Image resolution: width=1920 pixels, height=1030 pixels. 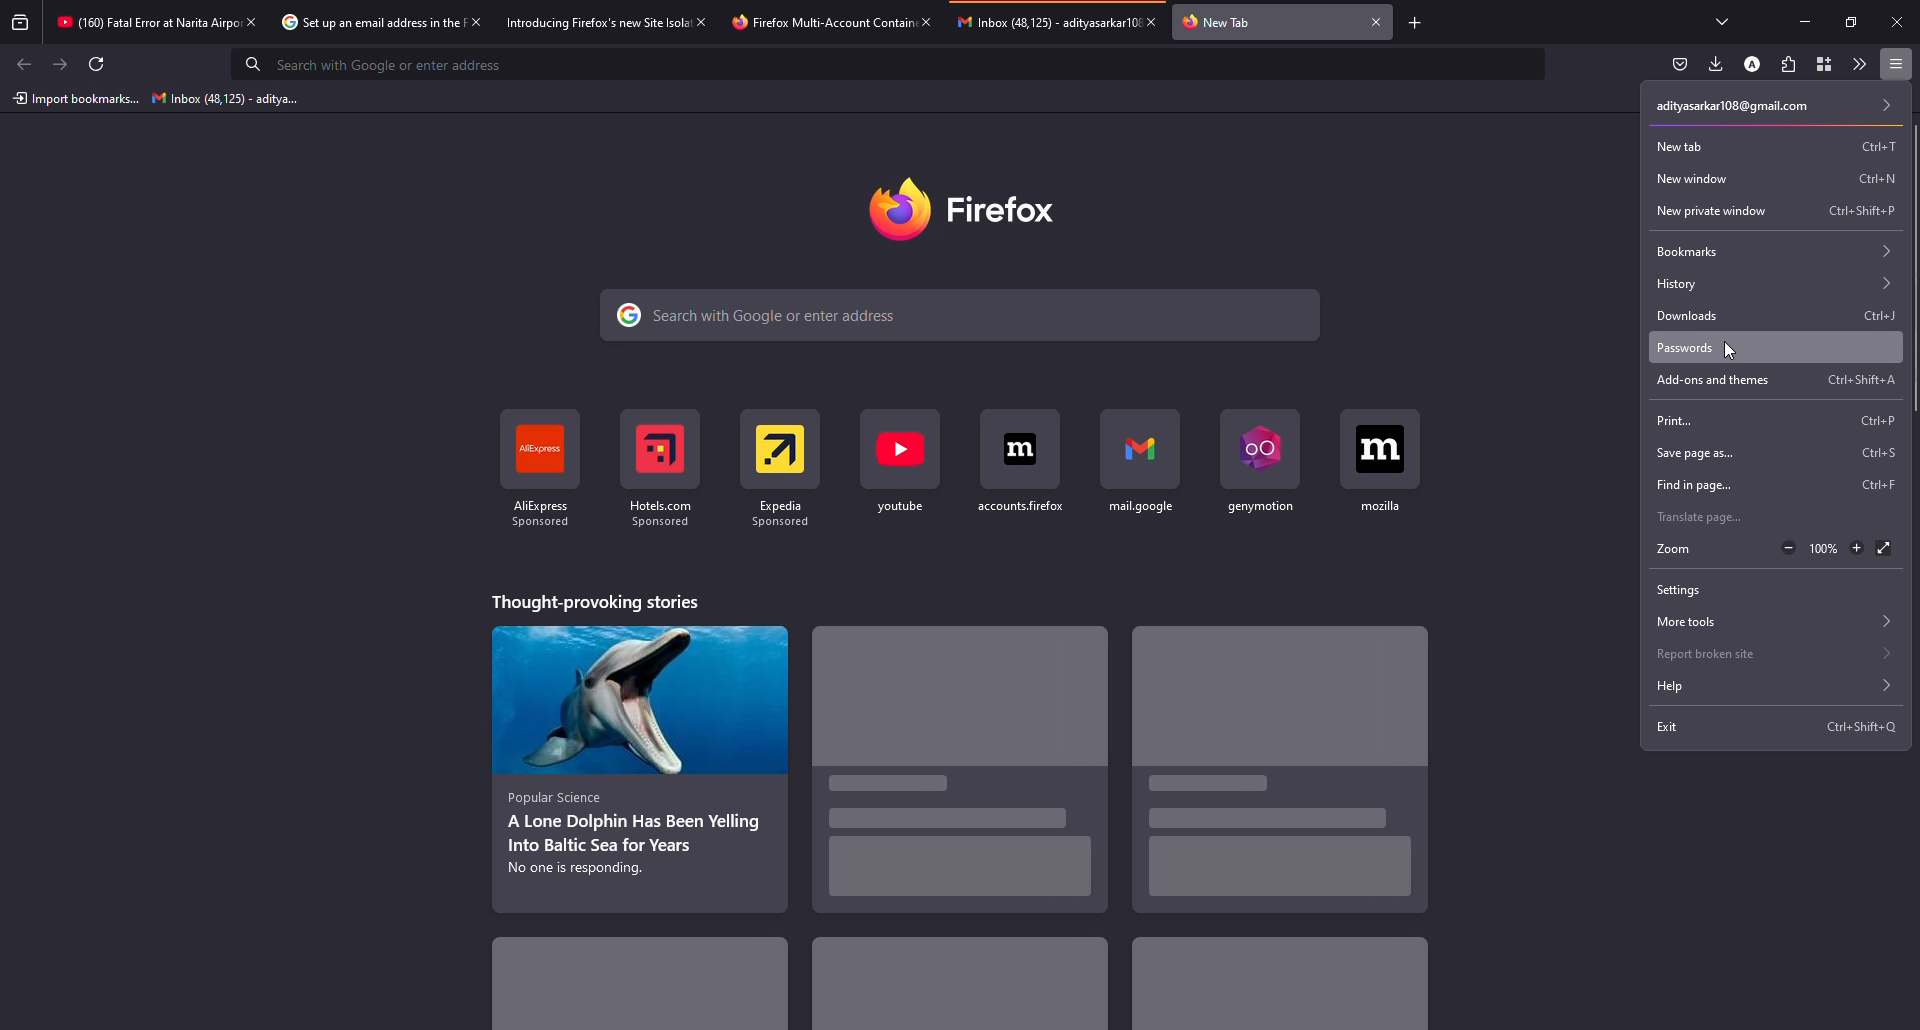 I want to click on close, so click(x=474, y=21).